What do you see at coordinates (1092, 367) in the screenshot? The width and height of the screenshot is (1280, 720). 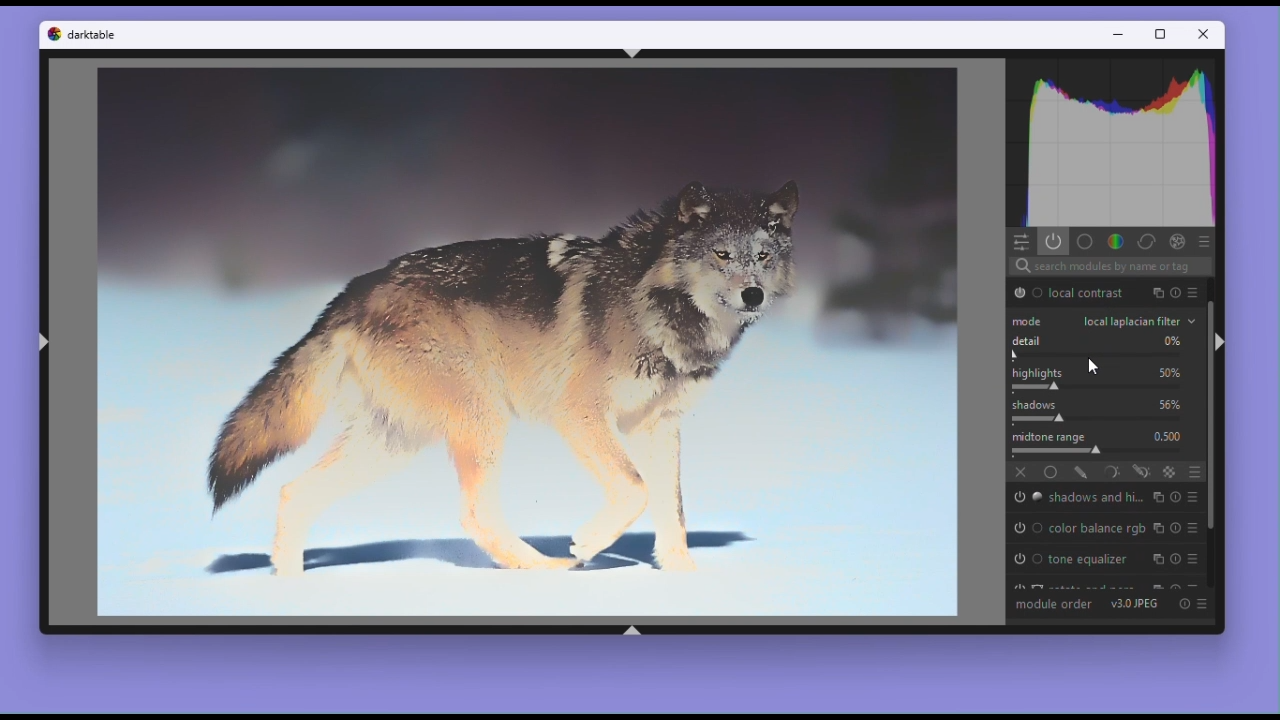 I see `cursor` at bounding box center [1092, 367].